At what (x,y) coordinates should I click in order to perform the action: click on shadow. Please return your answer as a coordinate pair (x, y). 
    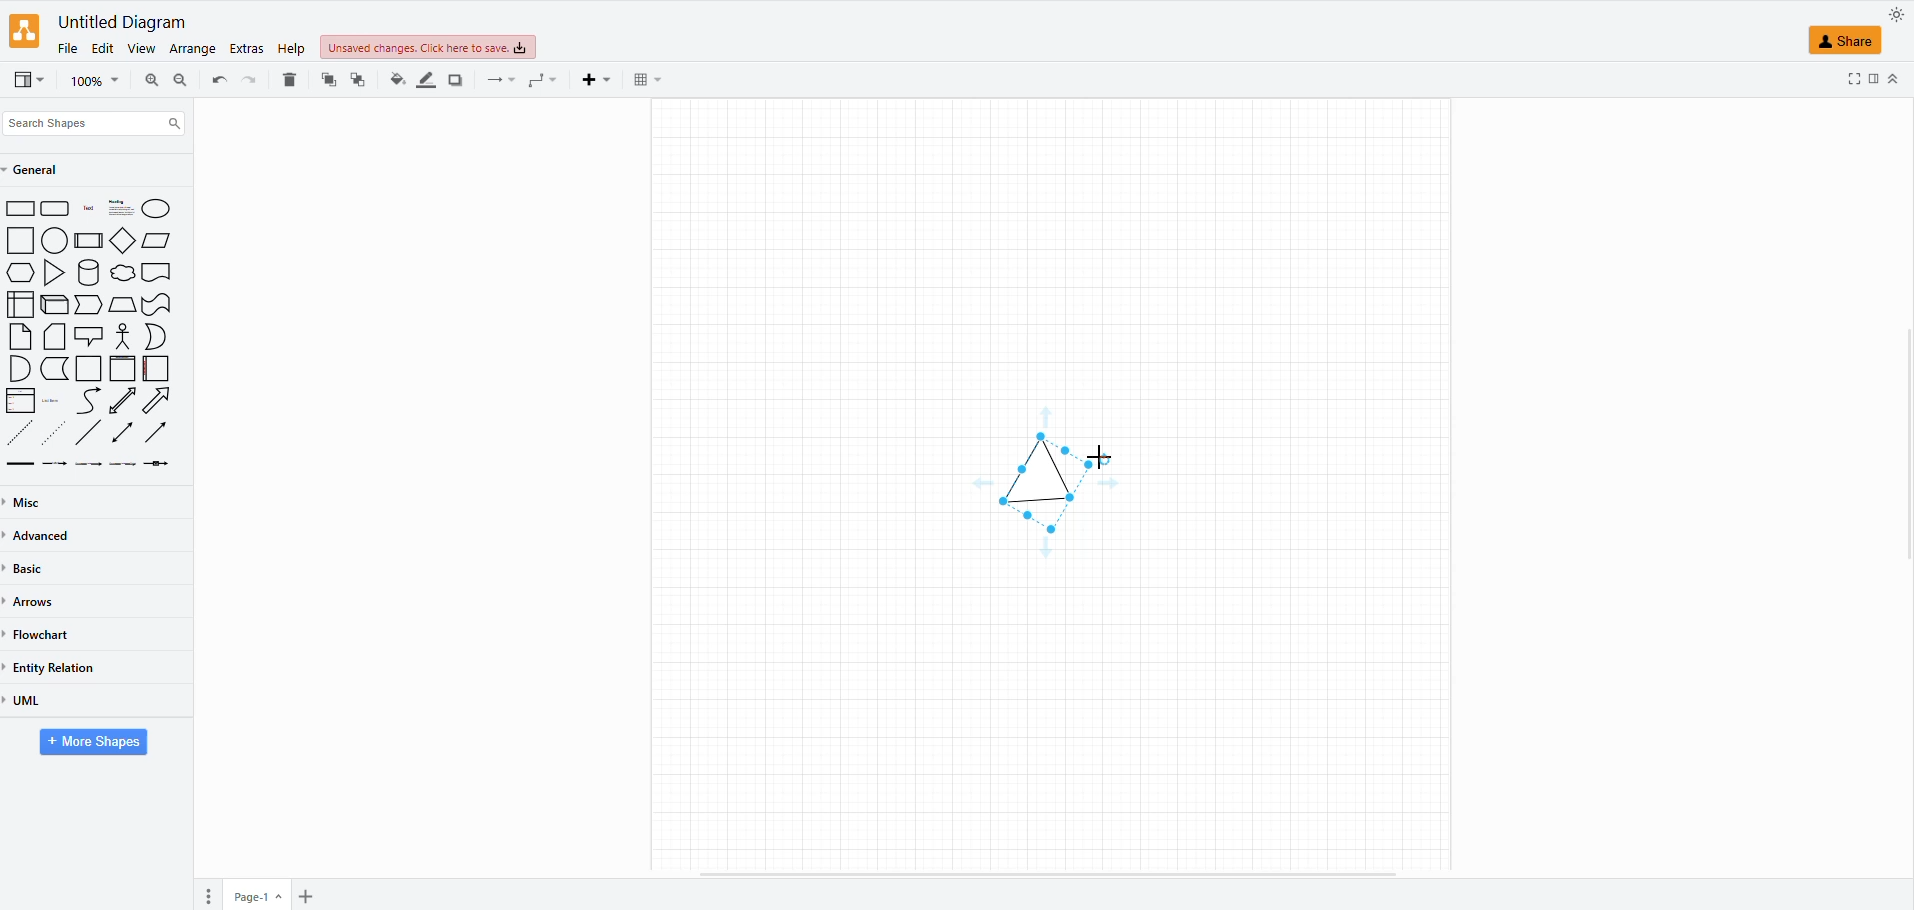
    Looking at the image, I should click on (454, 77).